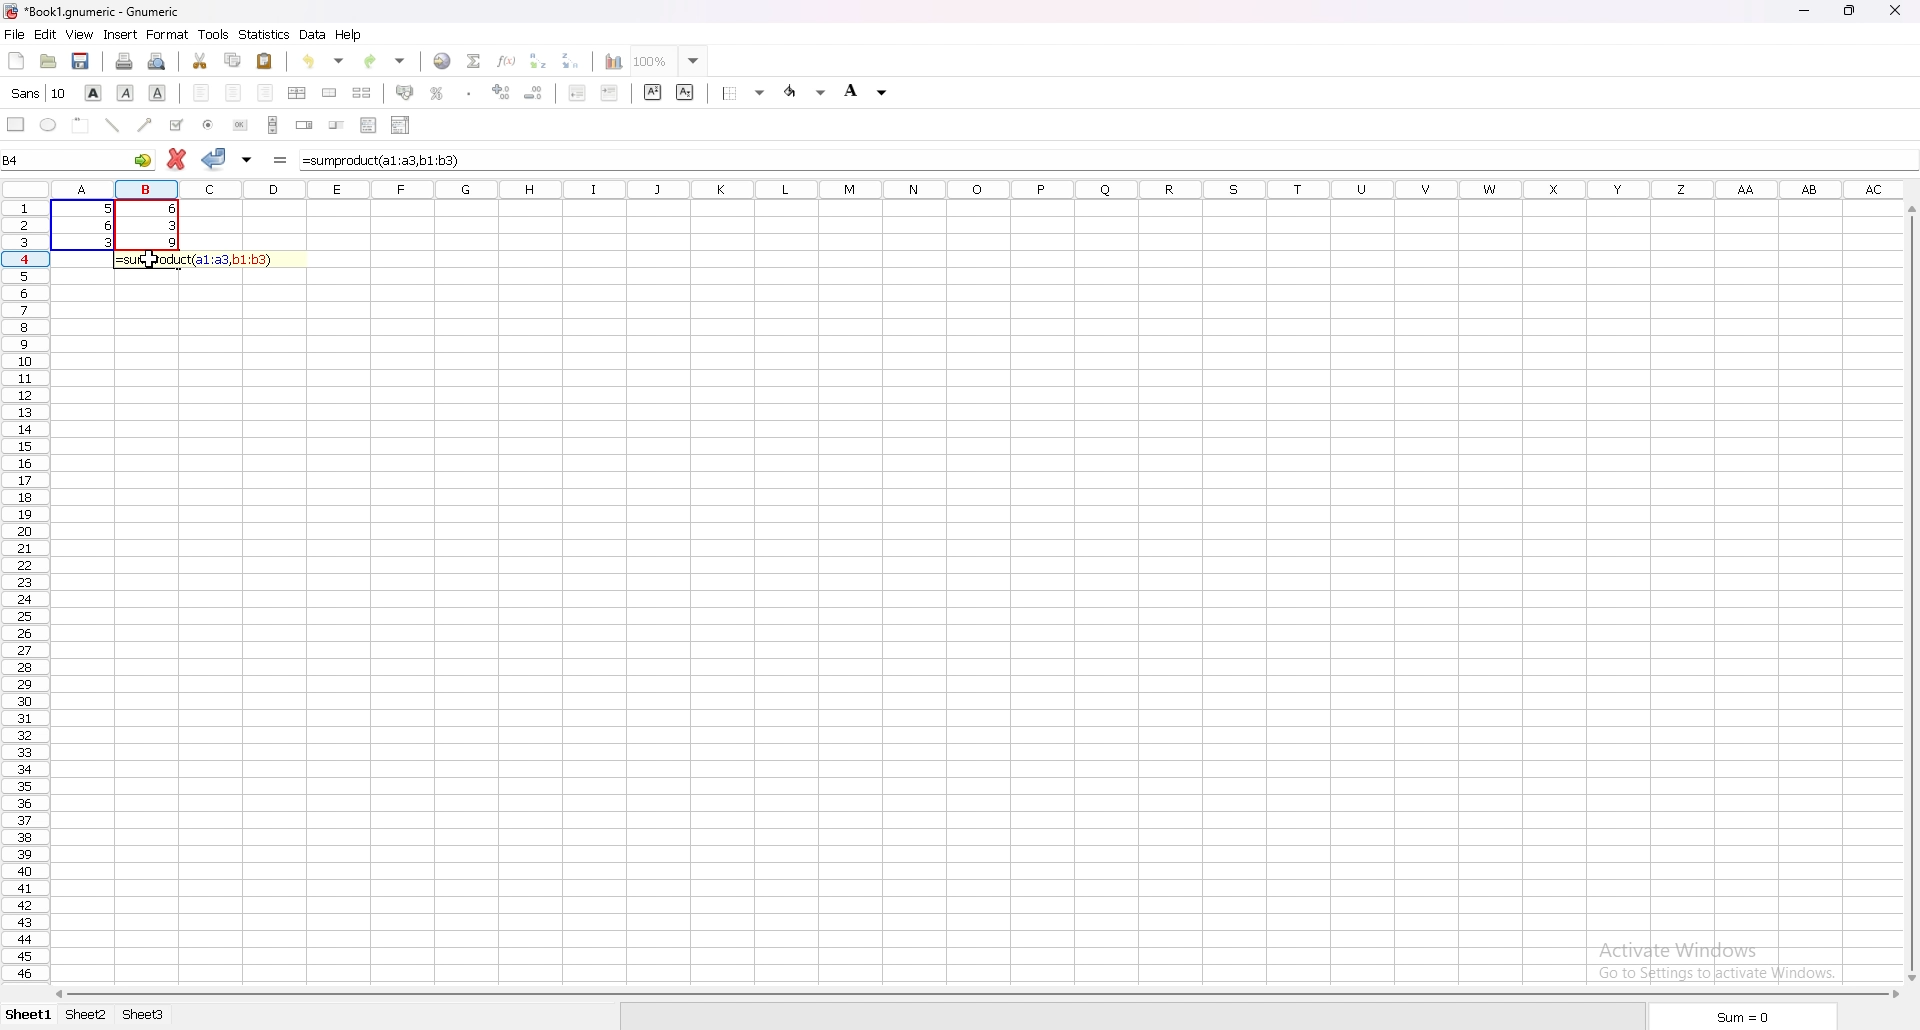 This screenshot has height=1030, width=1920. Describe the element at coordinates (312, 35) in the screenshot. I see `data` at that location.